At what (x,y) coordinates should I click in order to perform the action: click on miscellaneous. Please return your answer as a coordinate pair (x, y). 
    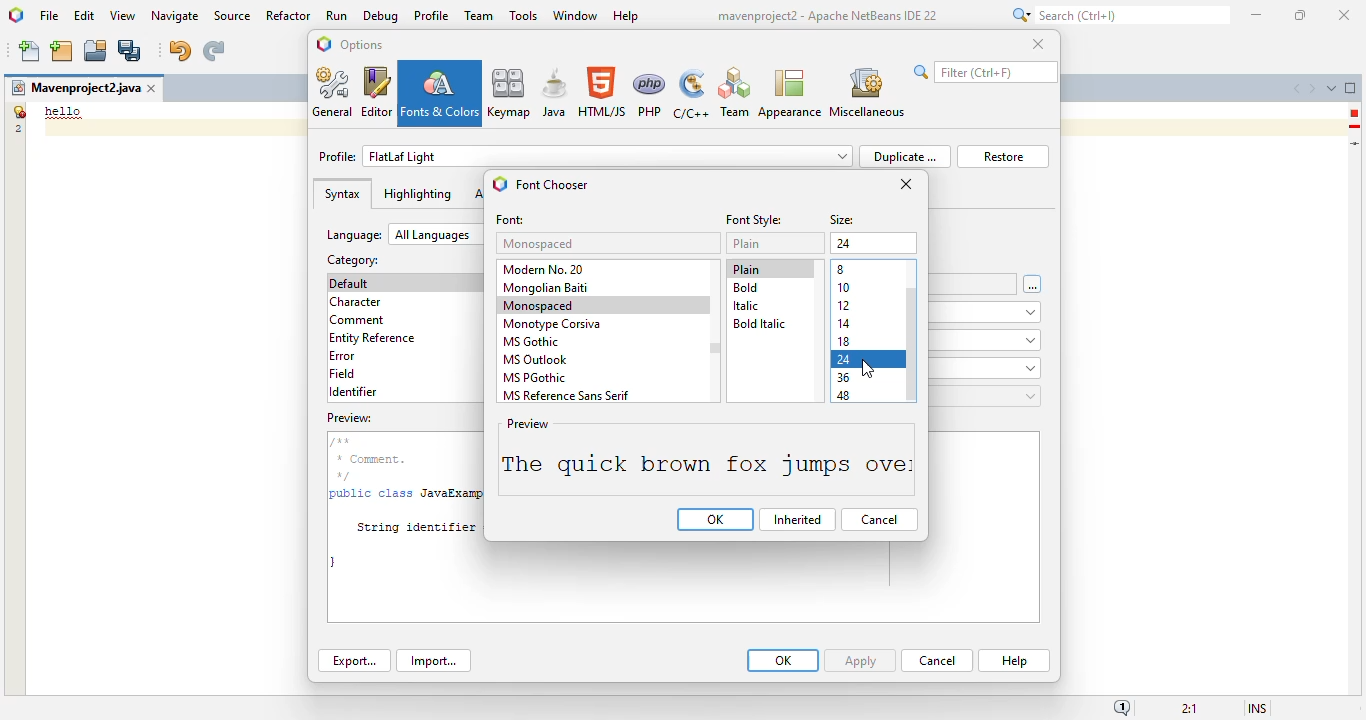
    Looking at the image, I should click on (866, 93).